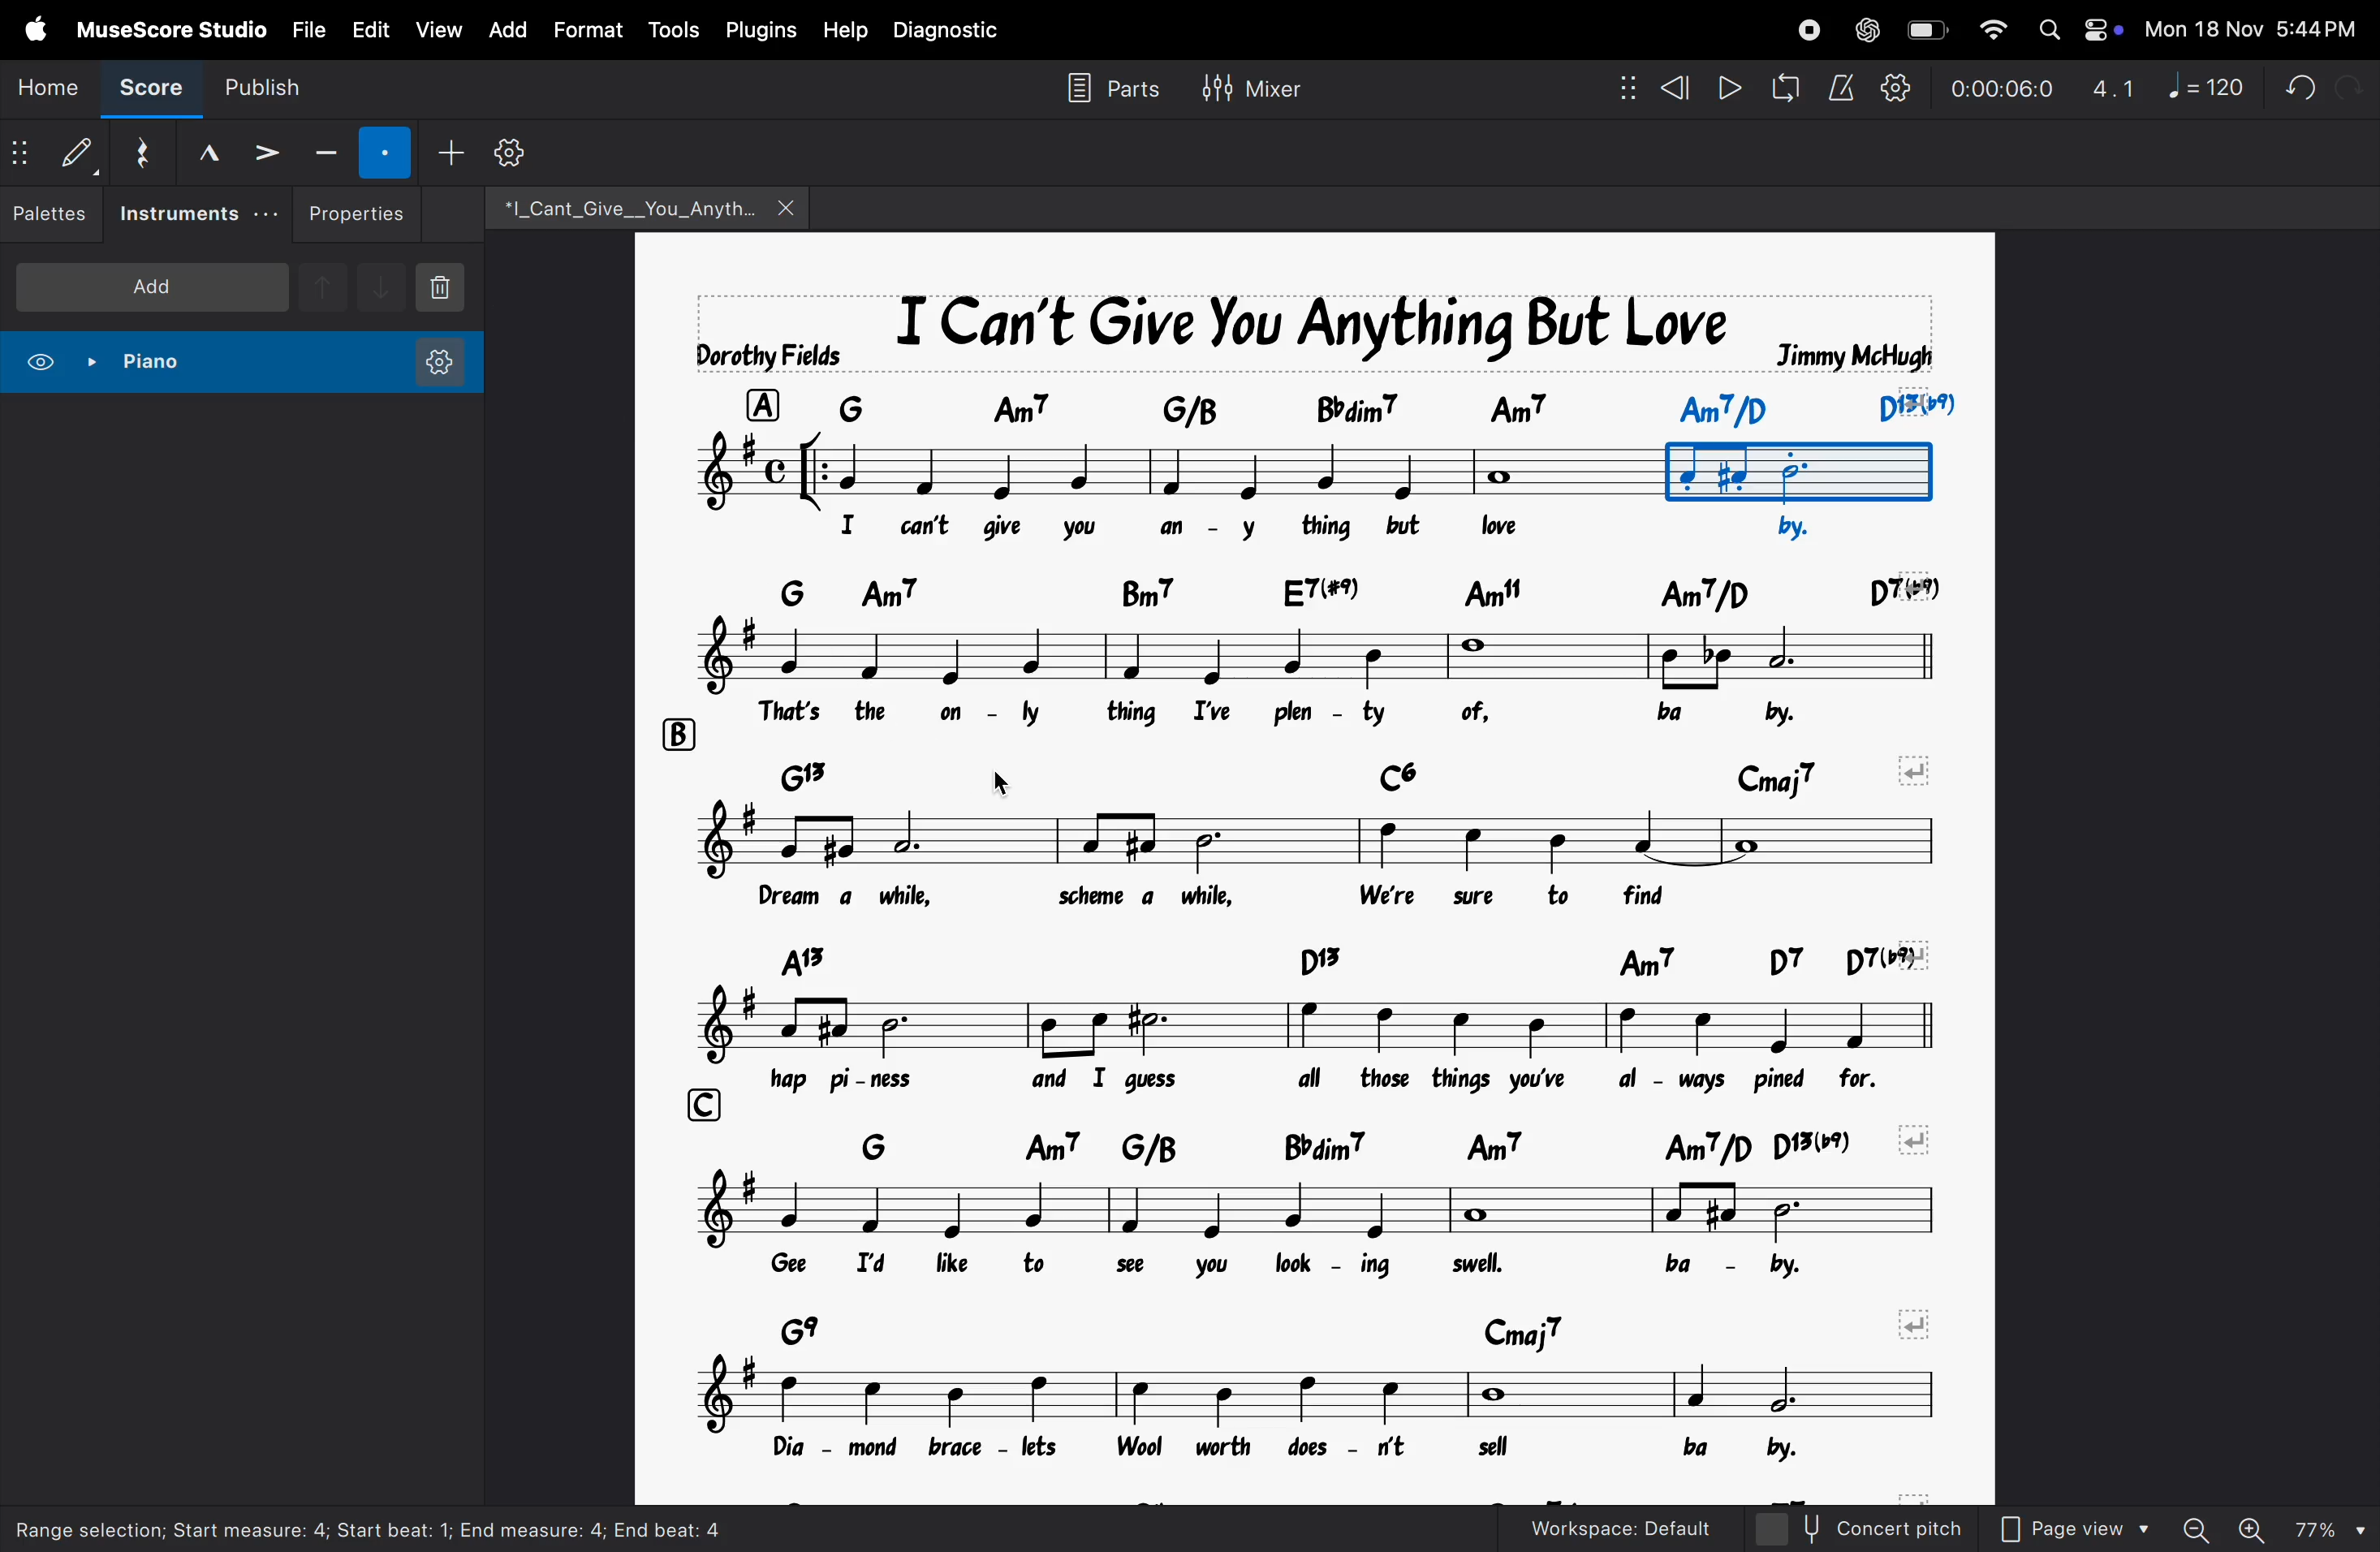  Describe the element at coordinates (761, 32) in the screenshot. I see `plugins` at that location.